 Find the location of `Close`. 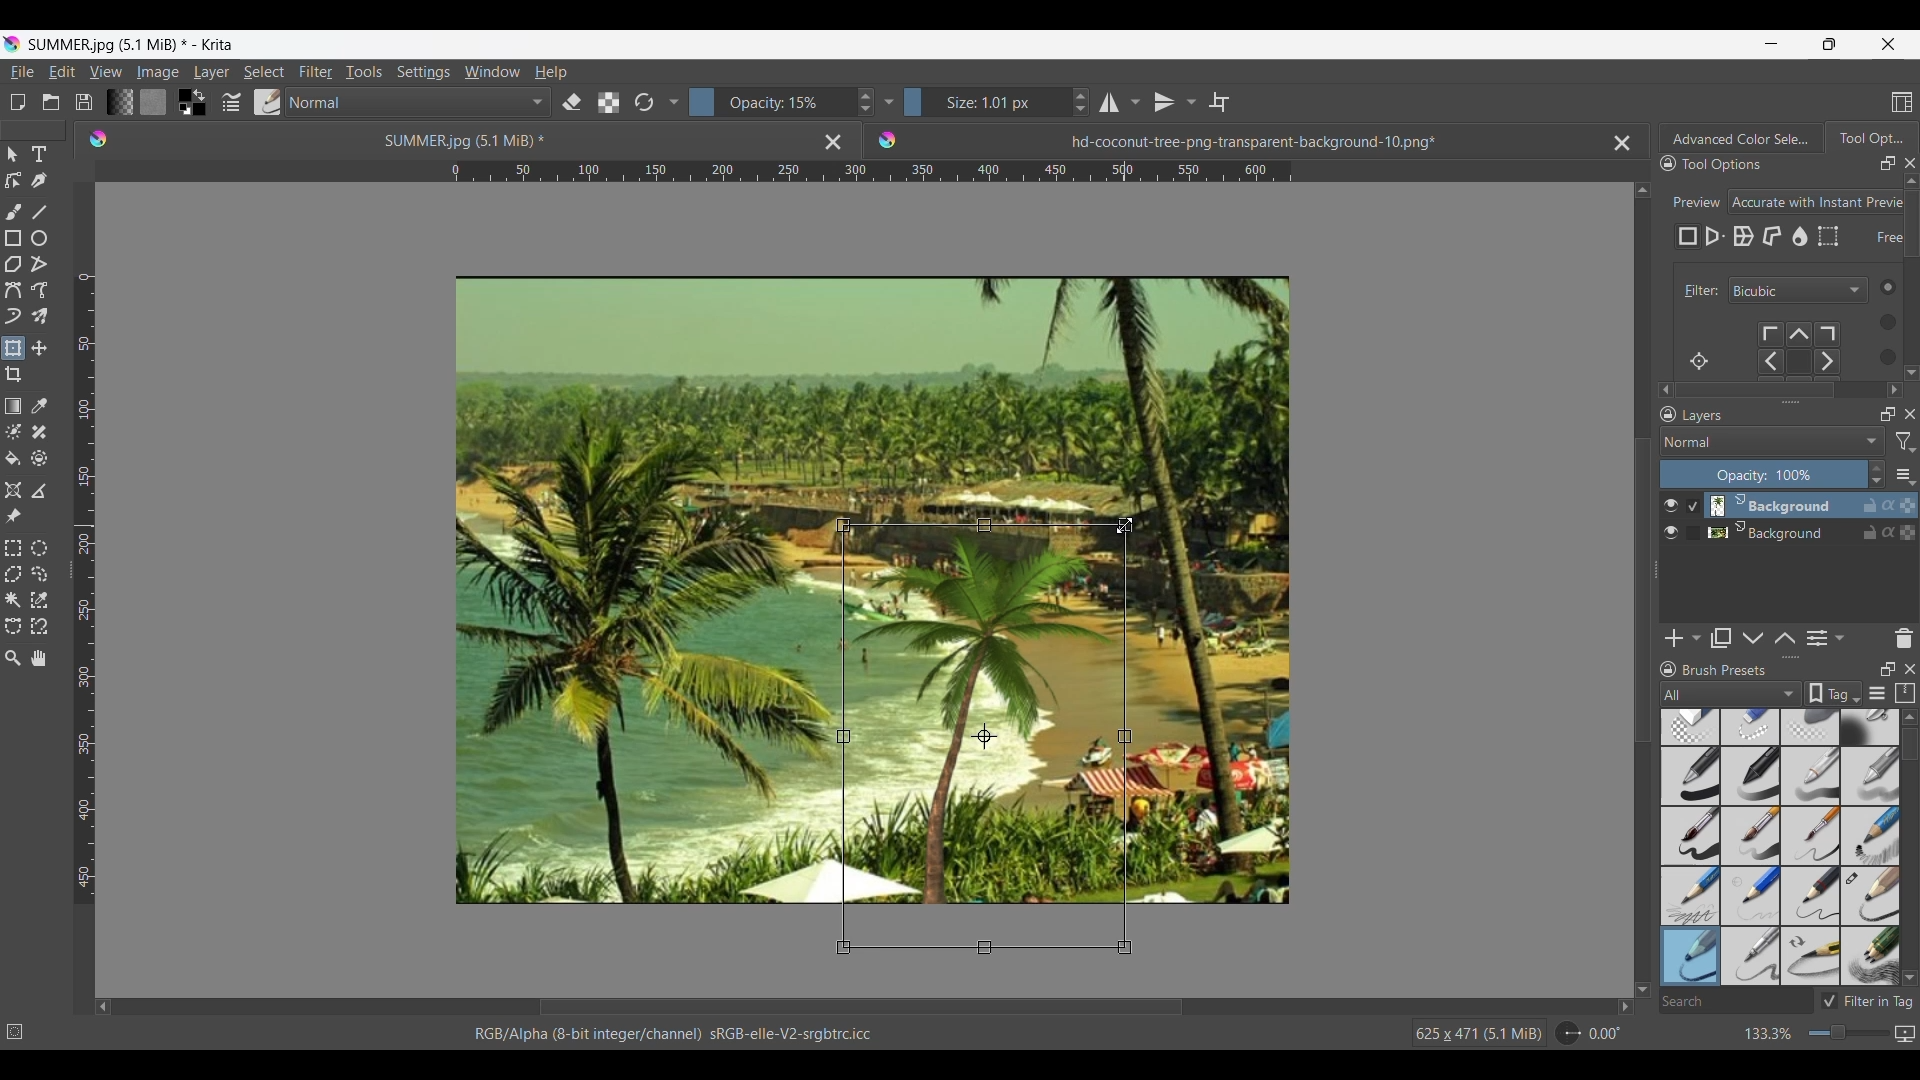

Close is located at coordinates (833, 141).